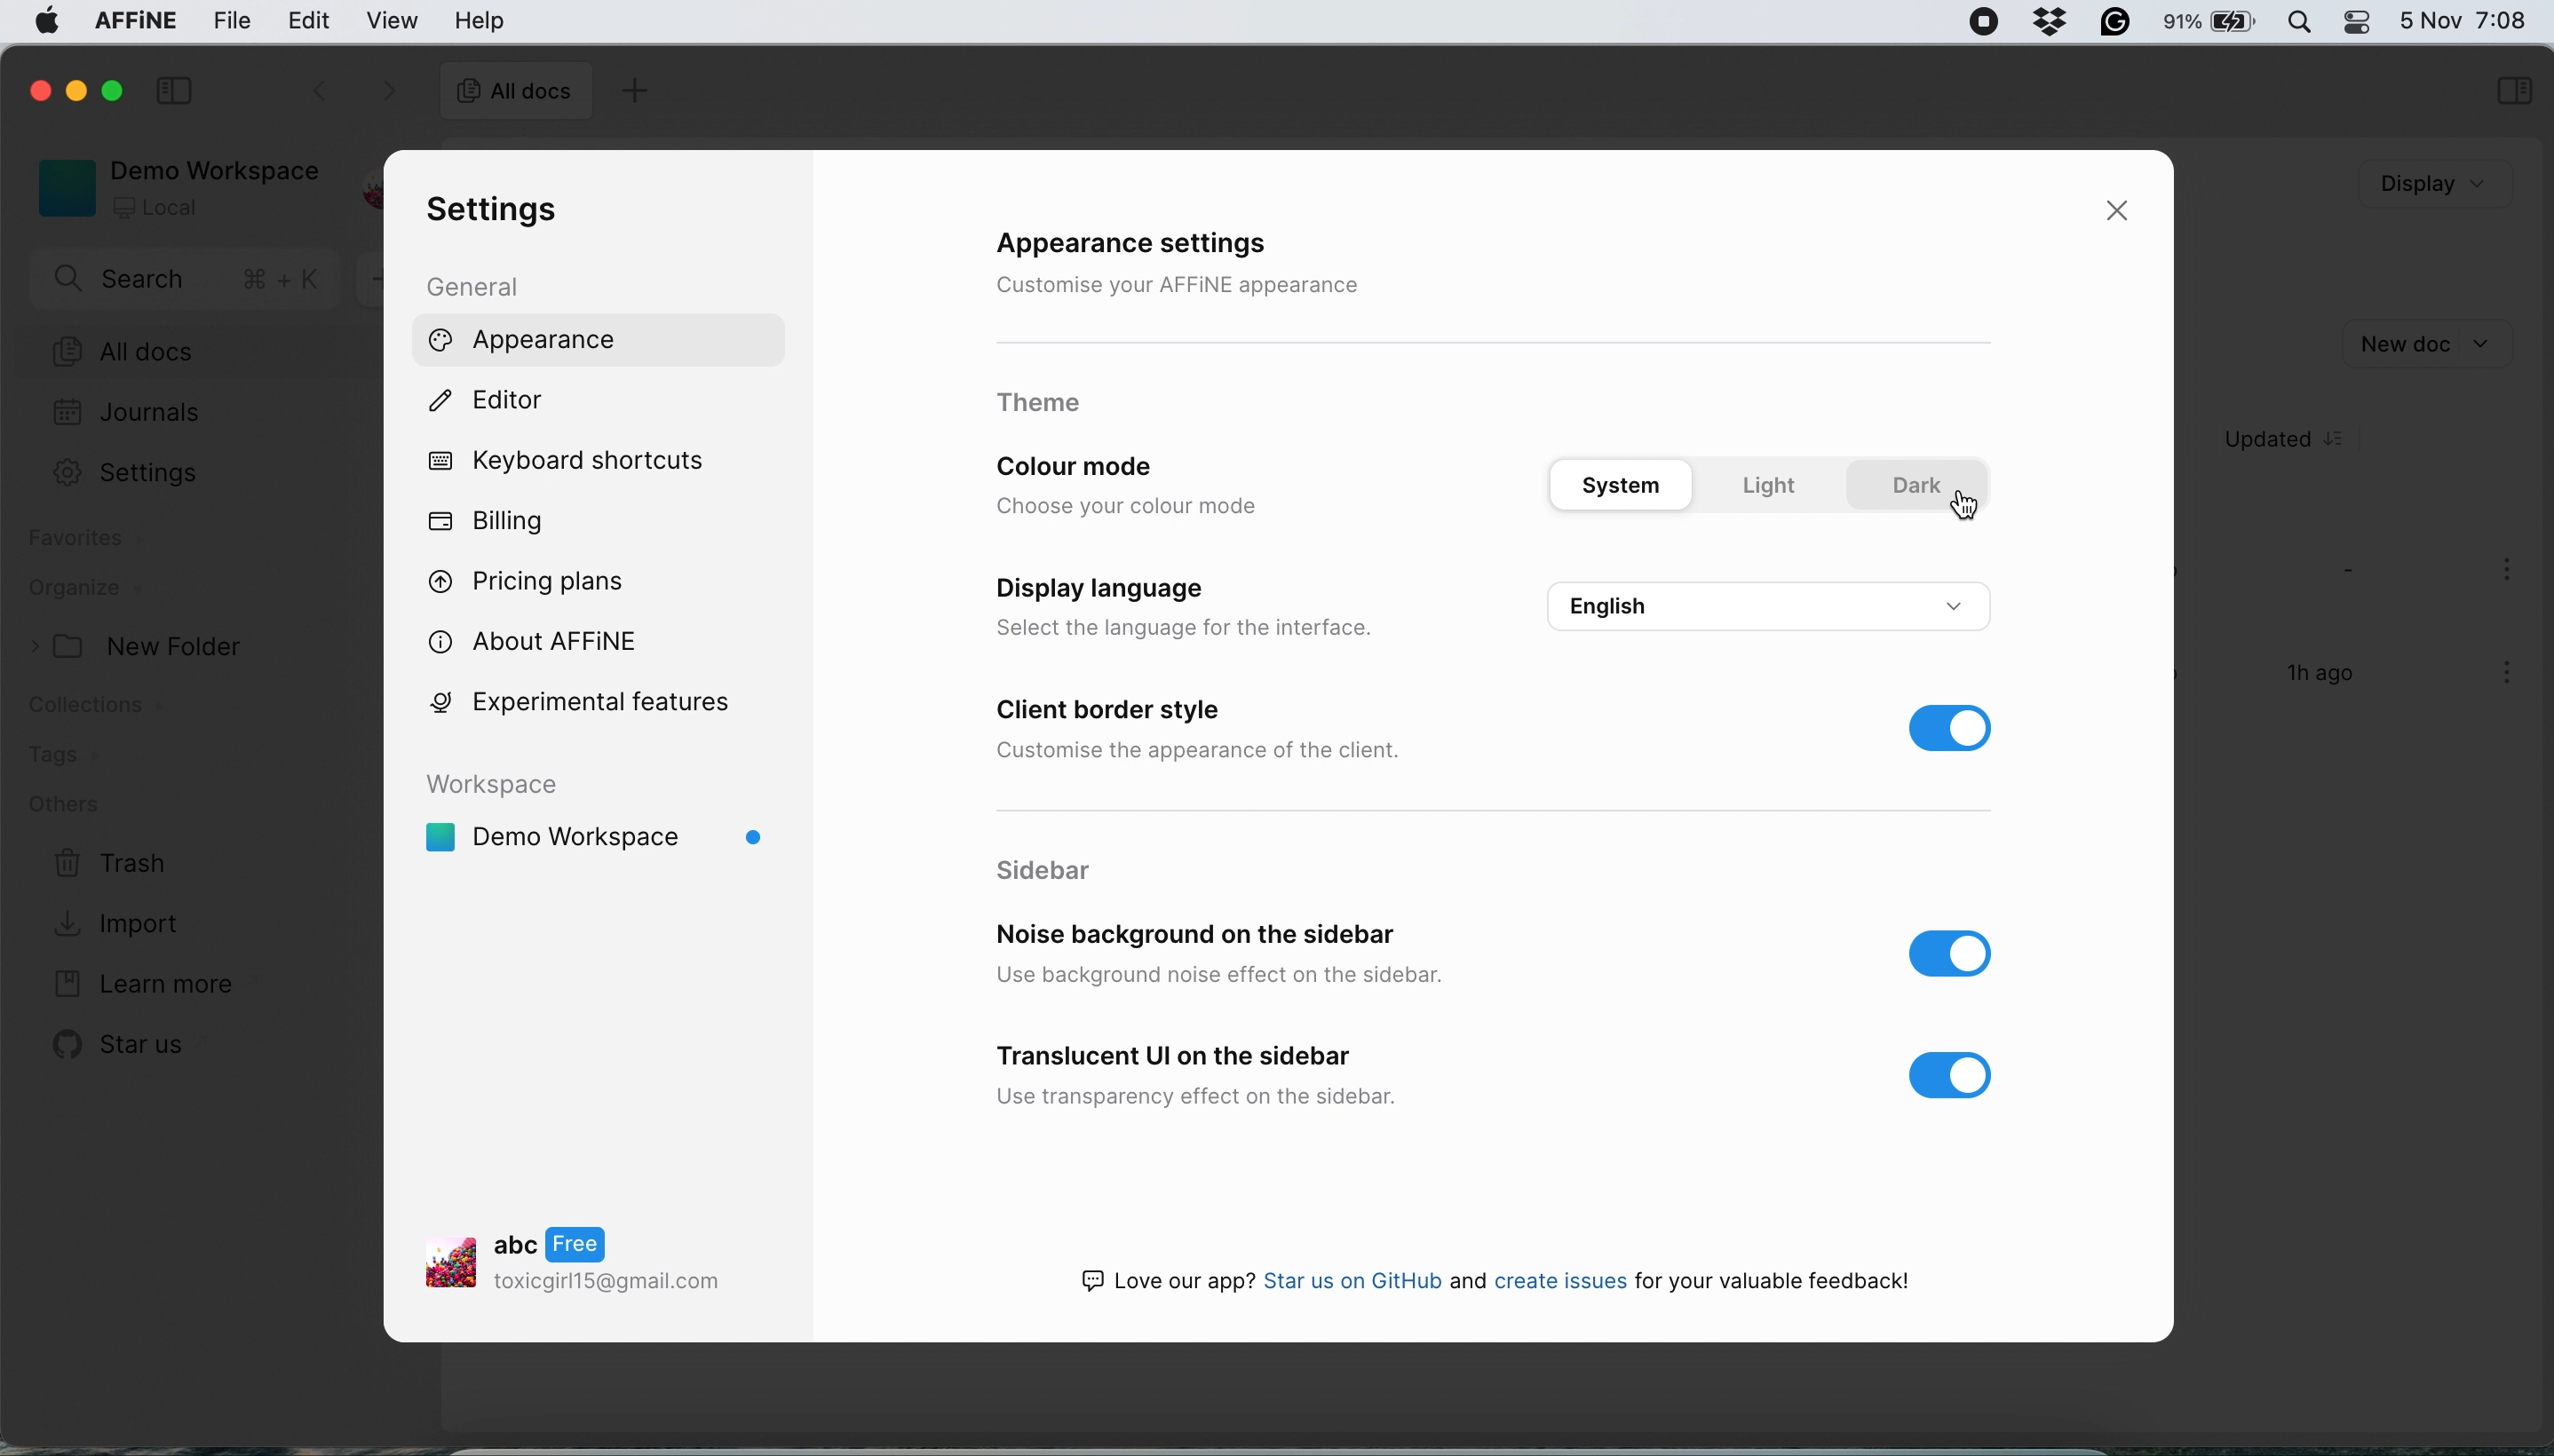 The height and width of the screenshot is (1456, 2554). Describe the element at coordinates (123, 473) in the screenshot. I see `settings` at that location.